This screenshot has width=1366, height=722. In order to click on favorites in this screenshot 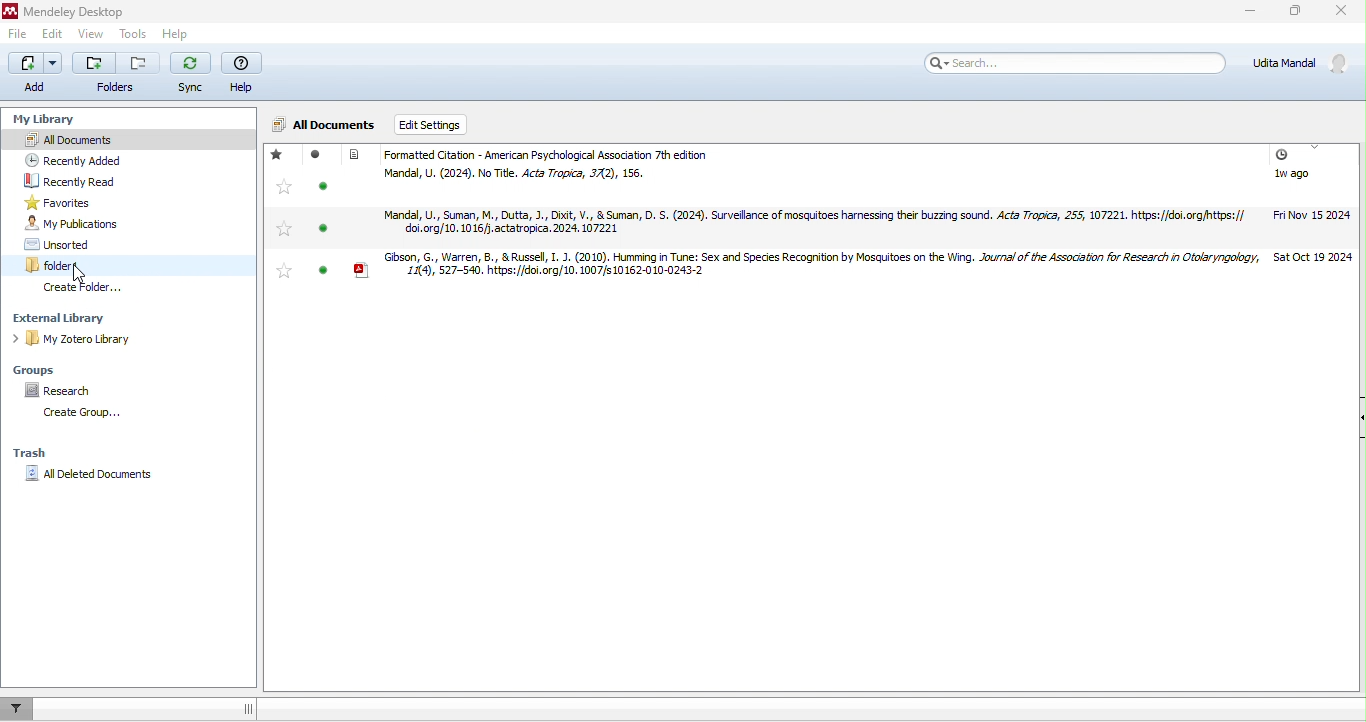, I will do `click(65, 203)`.